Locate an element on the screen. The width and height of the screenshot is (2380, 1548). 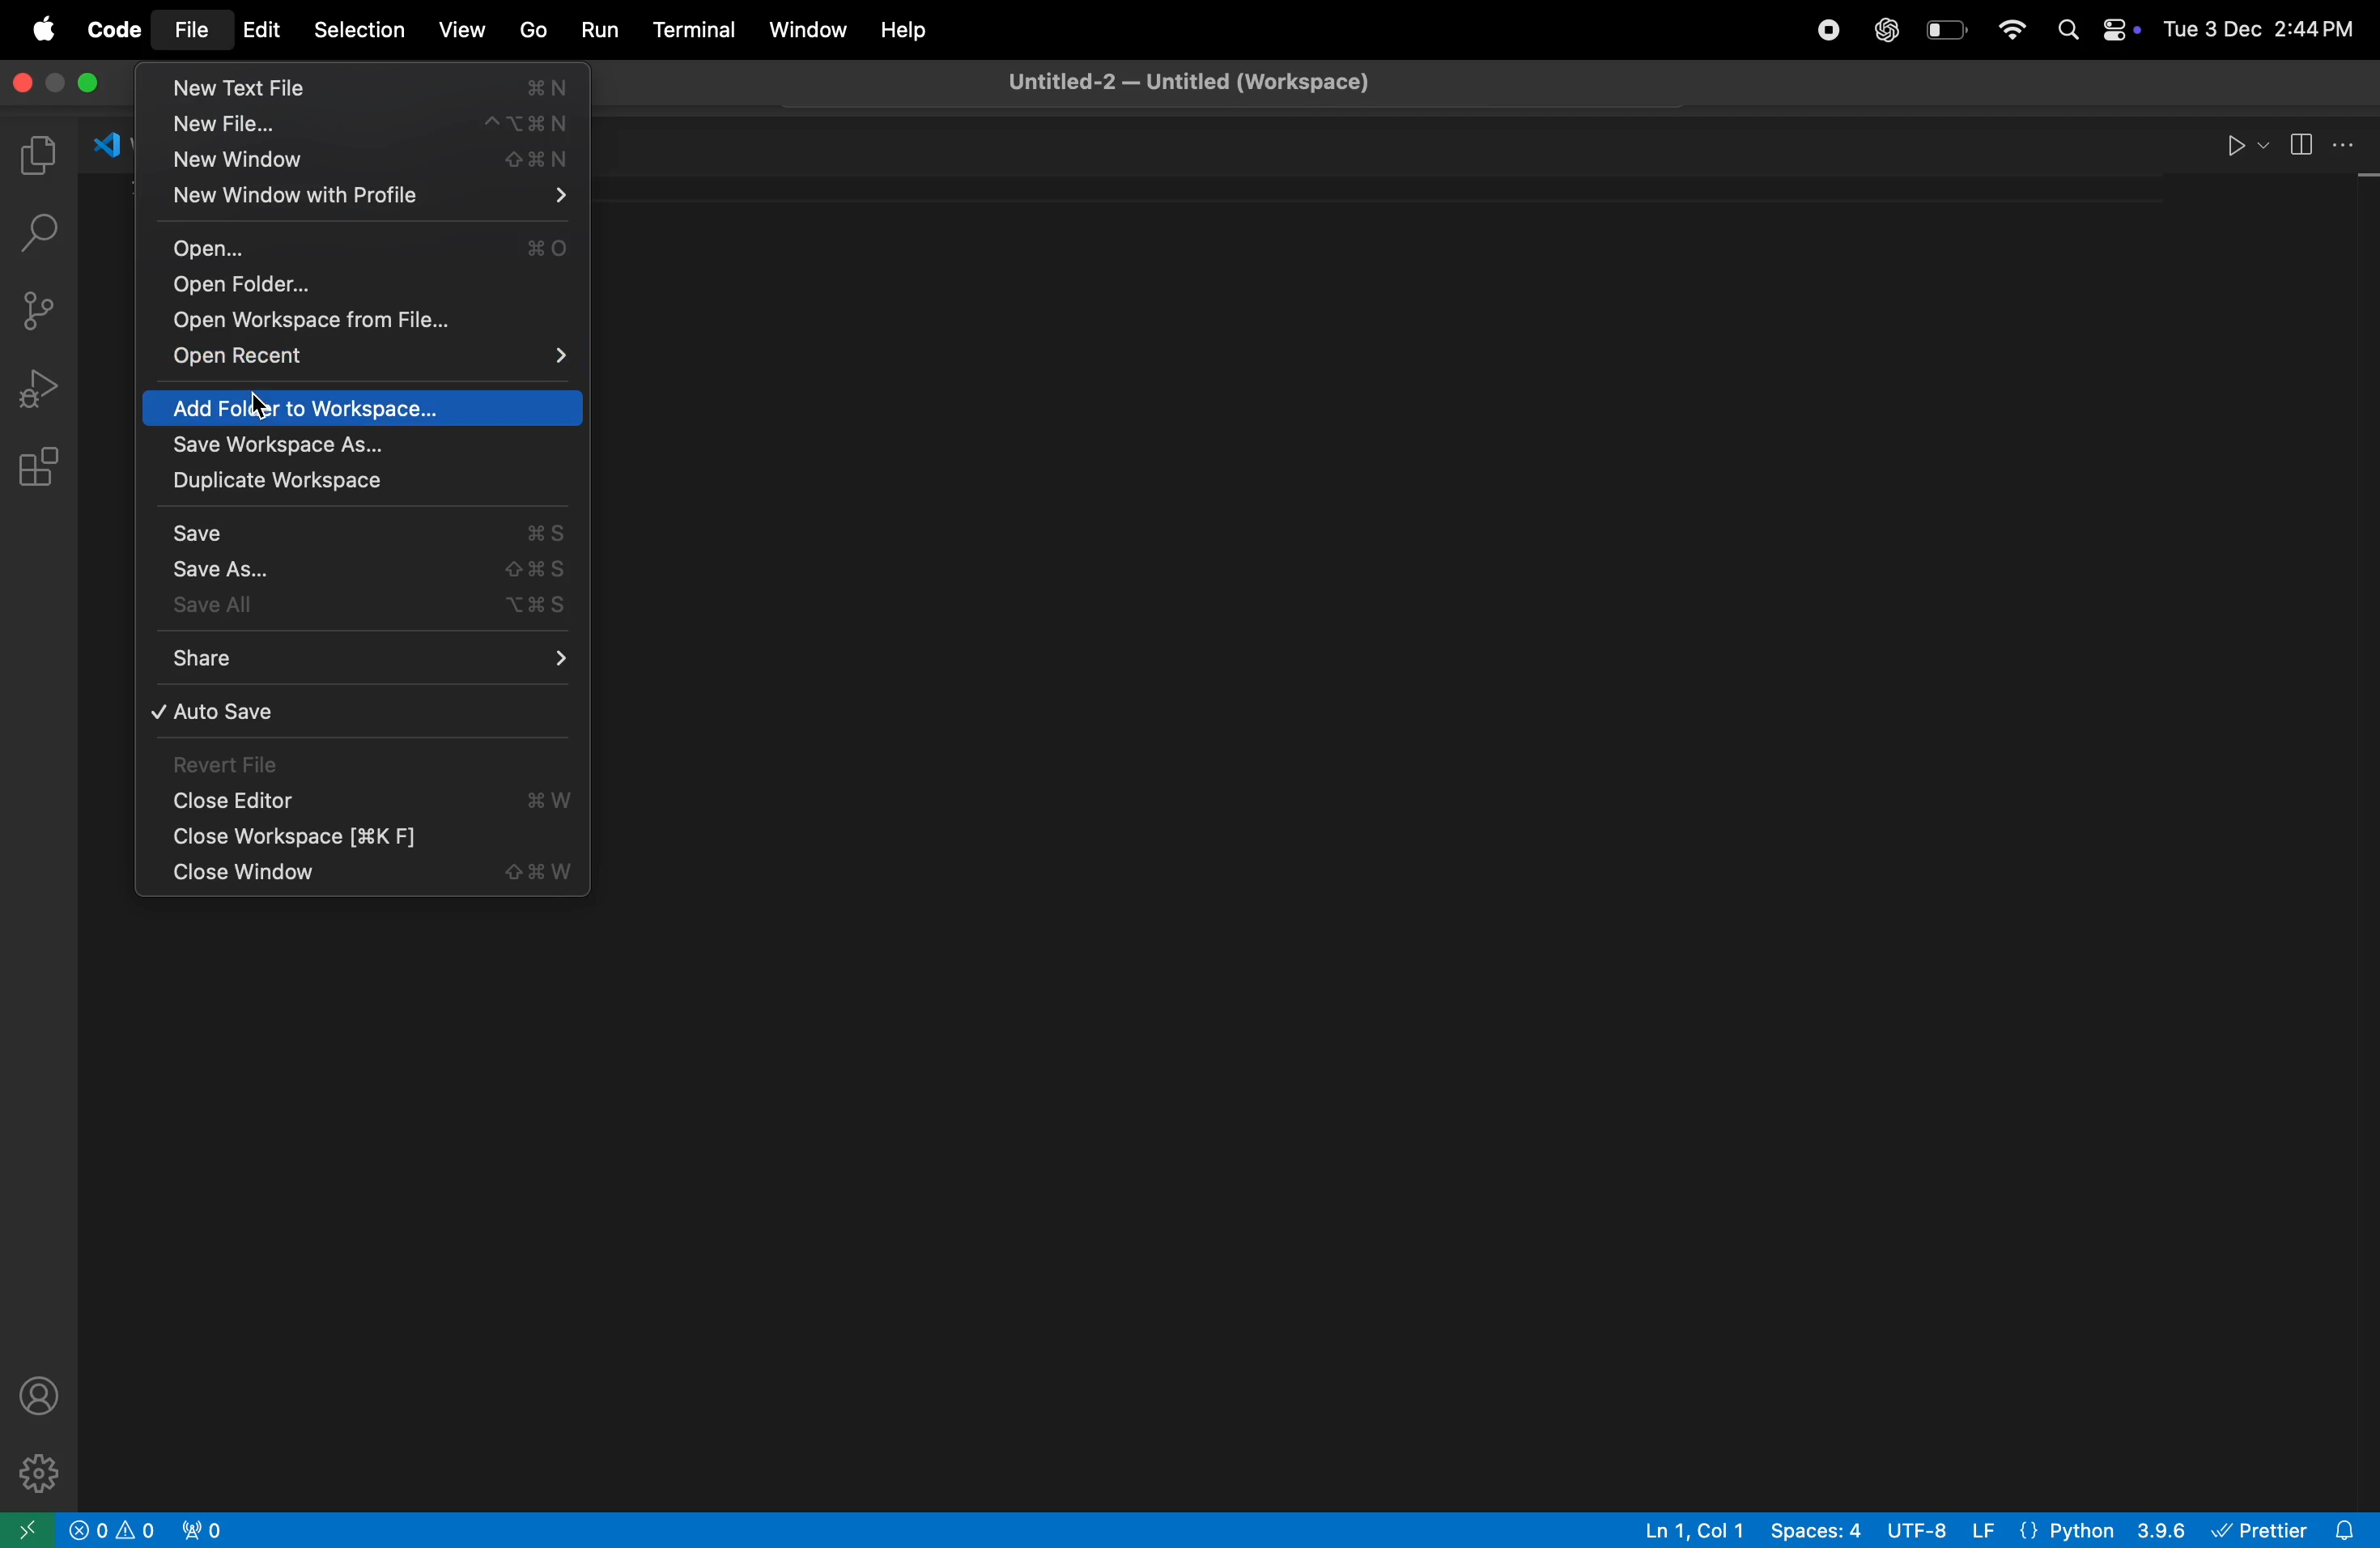
open workspace from the file is located at coordinates (353, 320).